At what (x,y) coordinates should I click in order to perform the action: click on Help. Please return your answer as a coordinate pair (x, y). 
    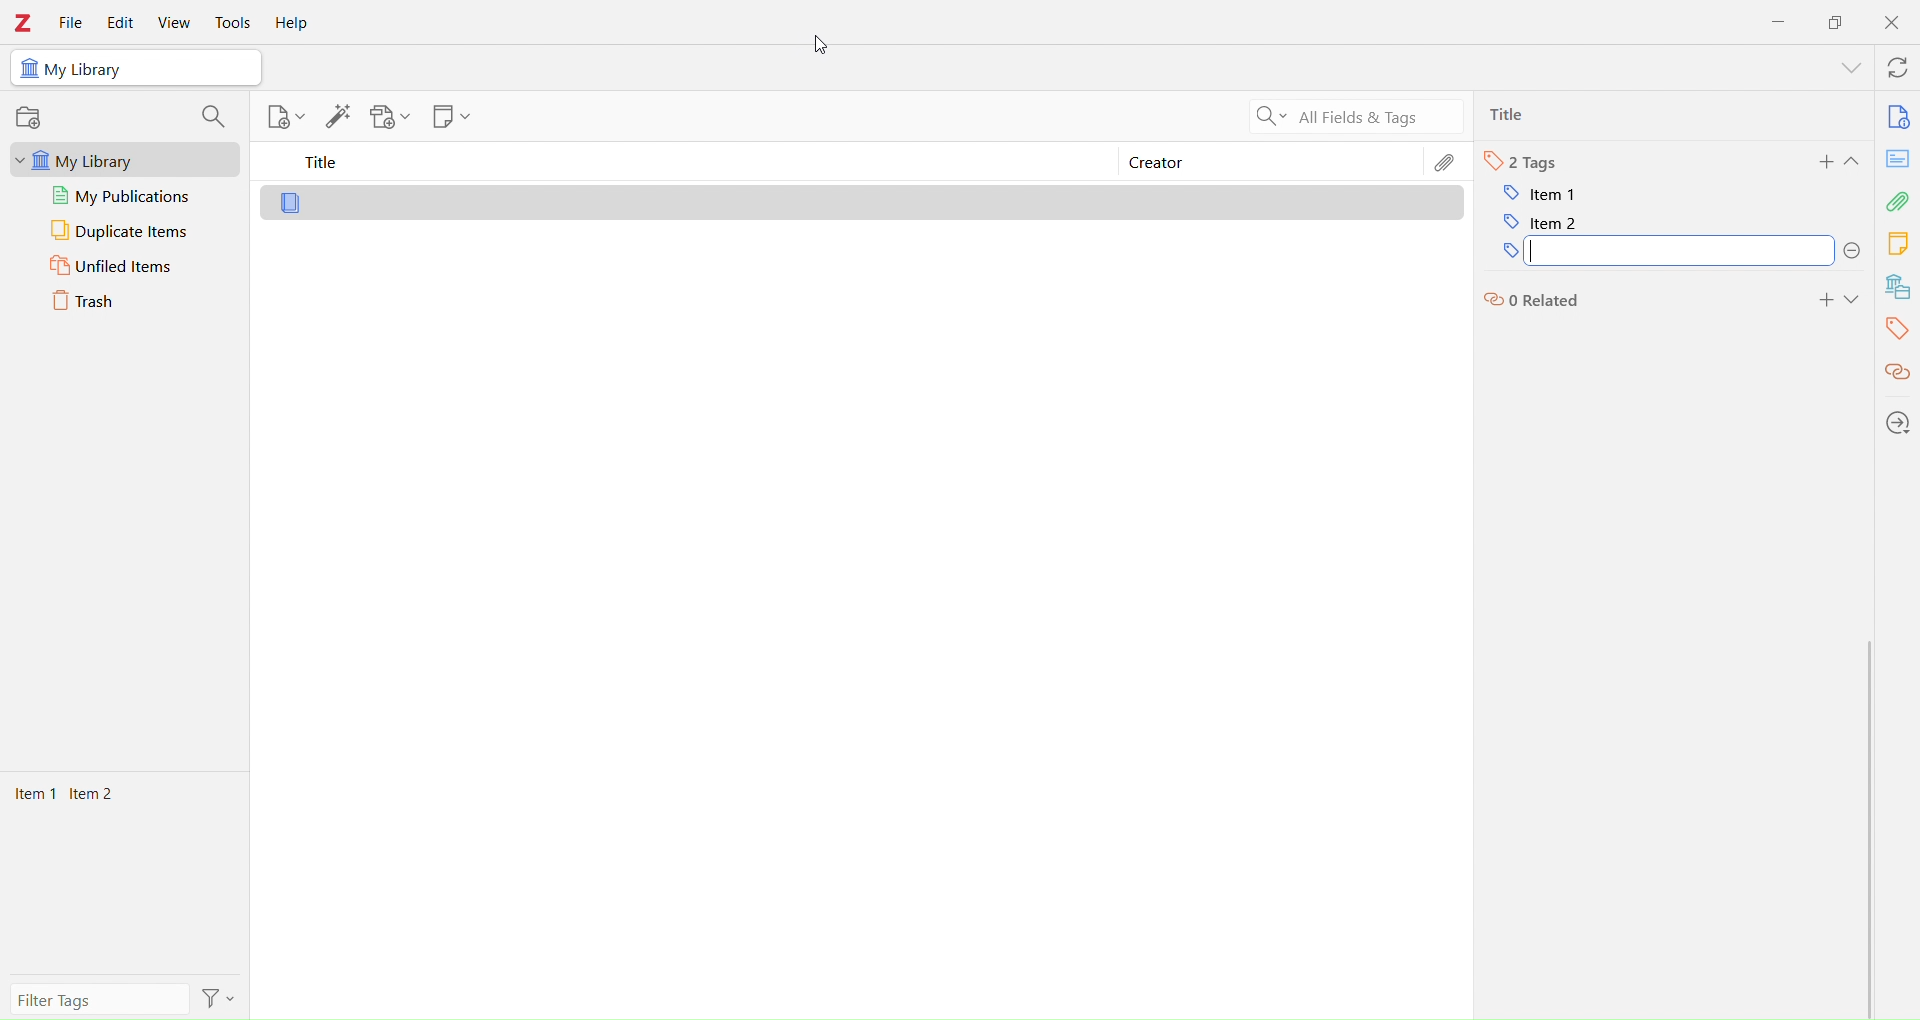
    Looking at the image, I should click on (292, 24).